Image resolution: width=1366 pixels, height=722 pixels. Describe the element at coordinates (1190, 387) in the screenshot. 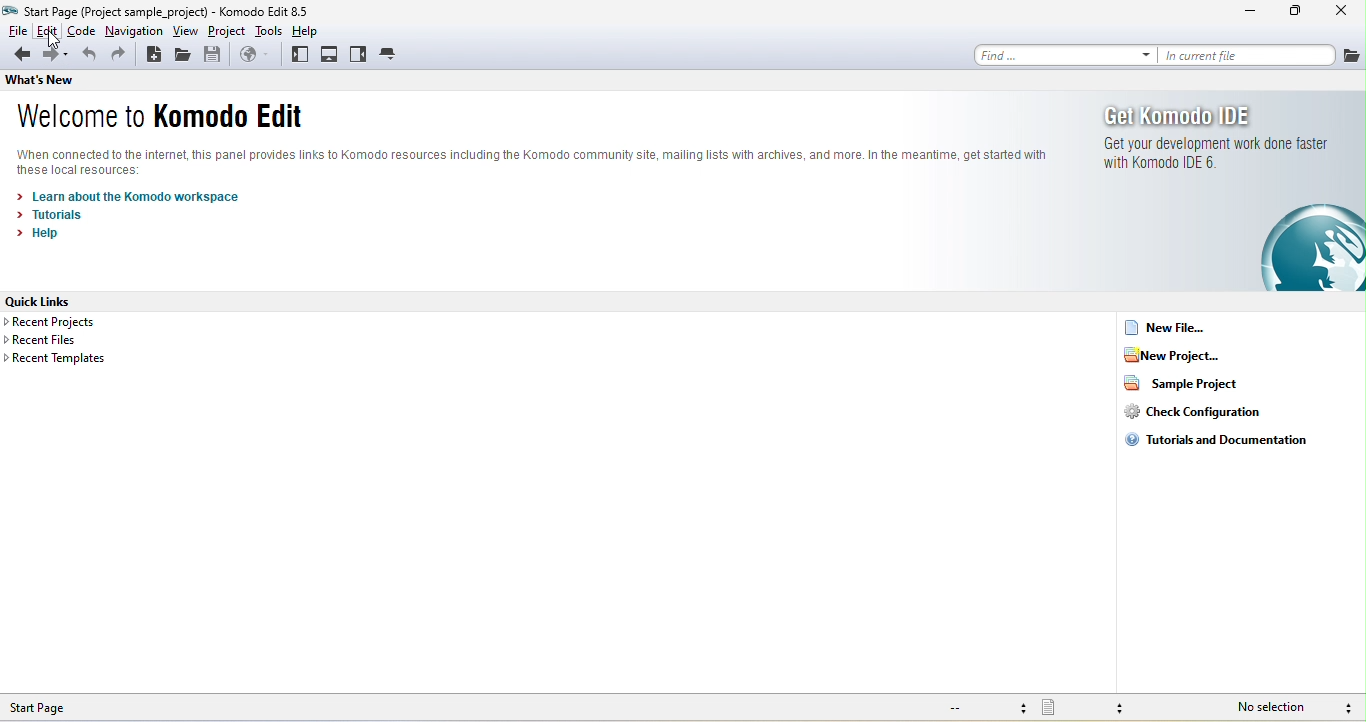

I see `sample project` at that location.